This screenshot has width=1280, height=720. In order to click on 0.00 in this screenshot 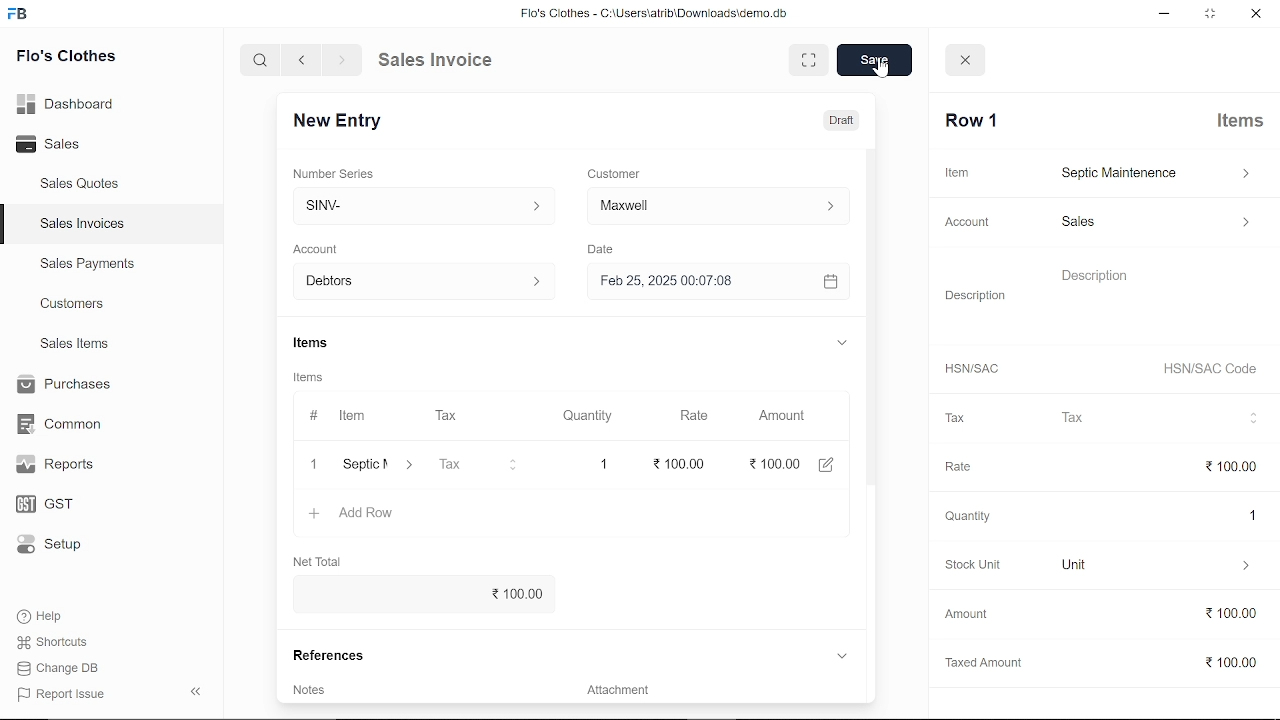, I will do `click(774, 464)`.